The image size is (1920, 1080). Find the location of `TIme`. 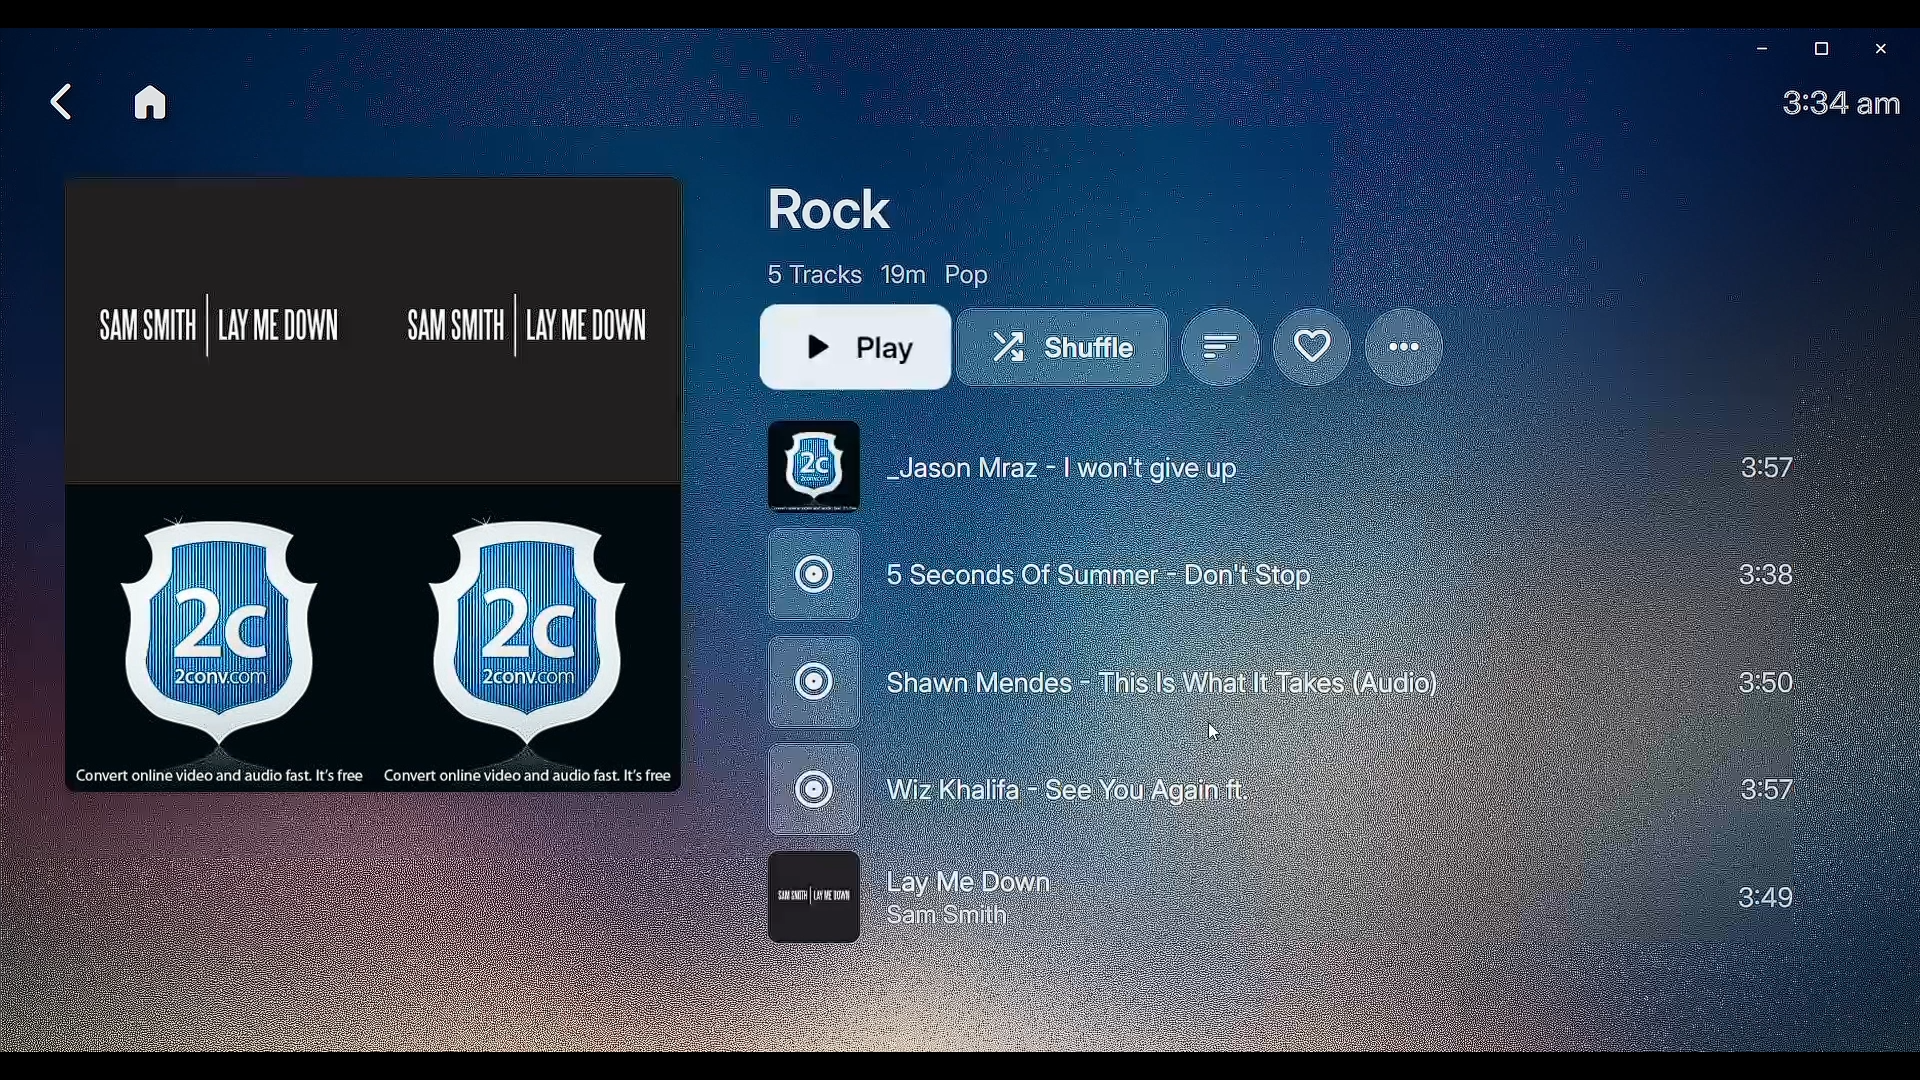

TIme is located at coordinates (1844, 103).